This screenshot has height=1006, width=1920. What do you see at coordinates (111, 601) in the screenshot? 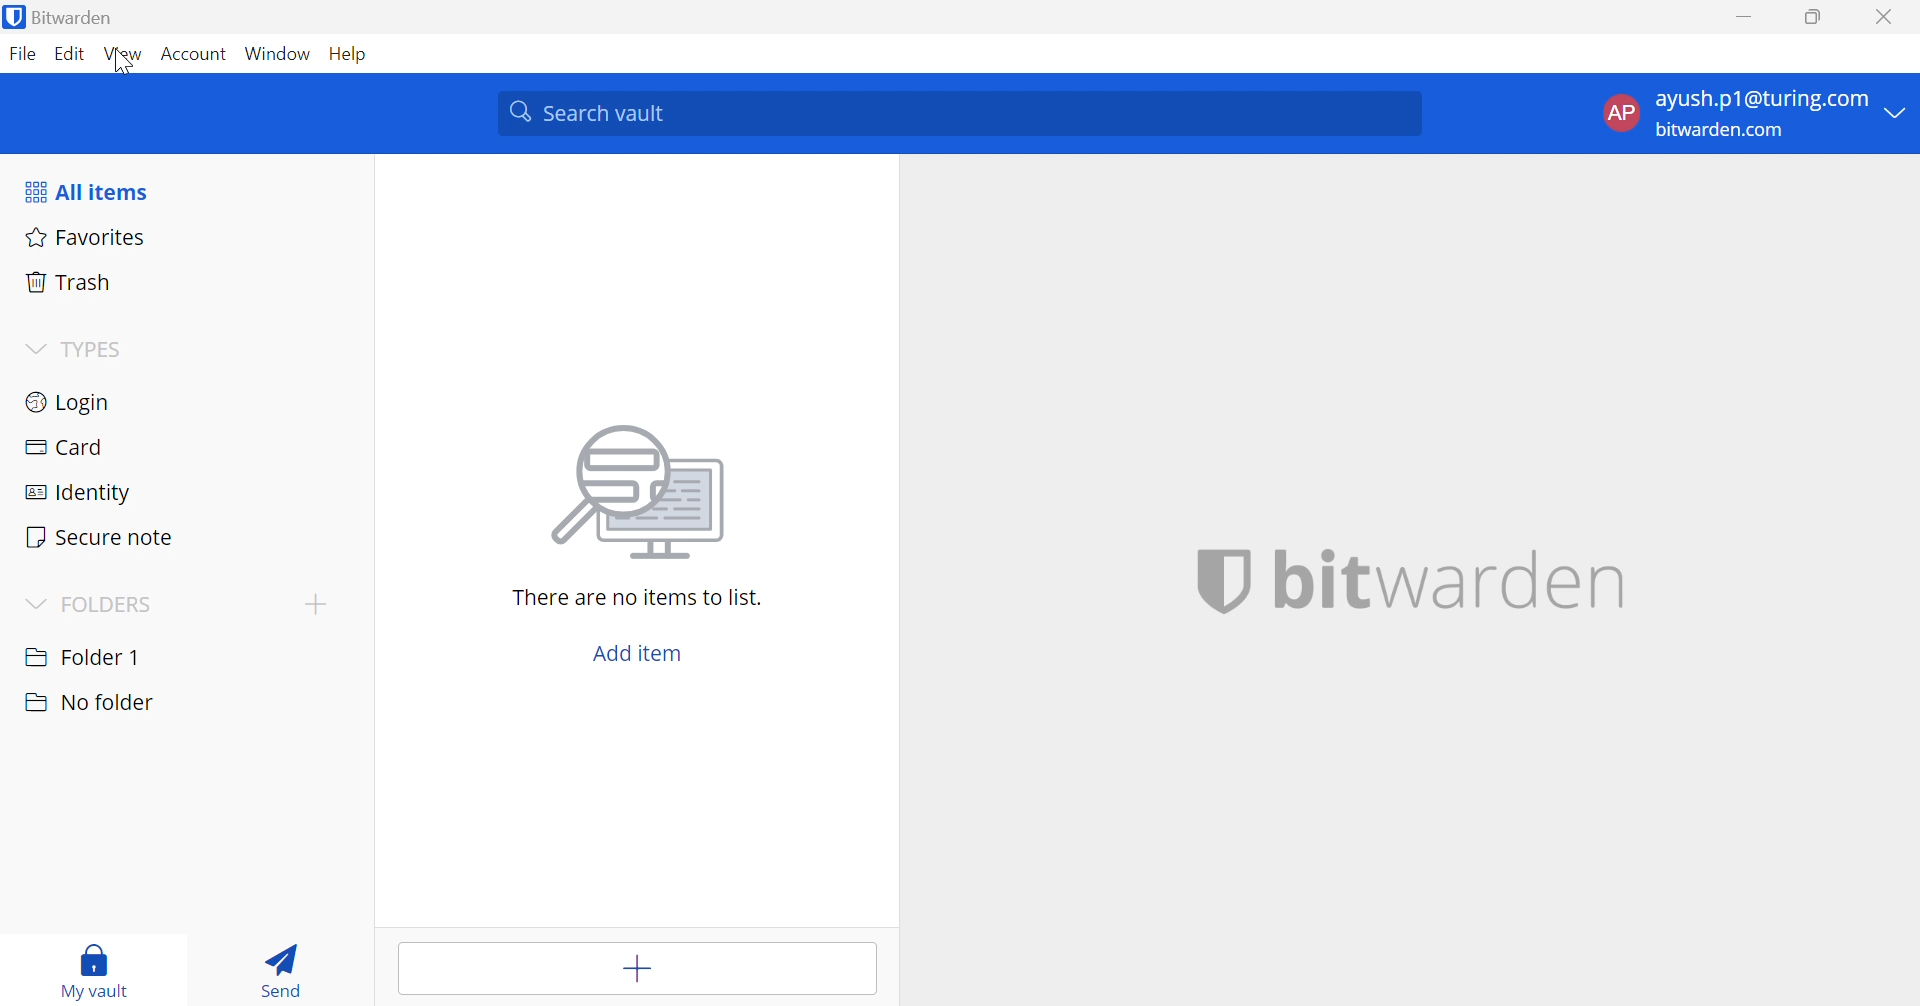
I see `FOLDERS` at bounding box center [111, 601].